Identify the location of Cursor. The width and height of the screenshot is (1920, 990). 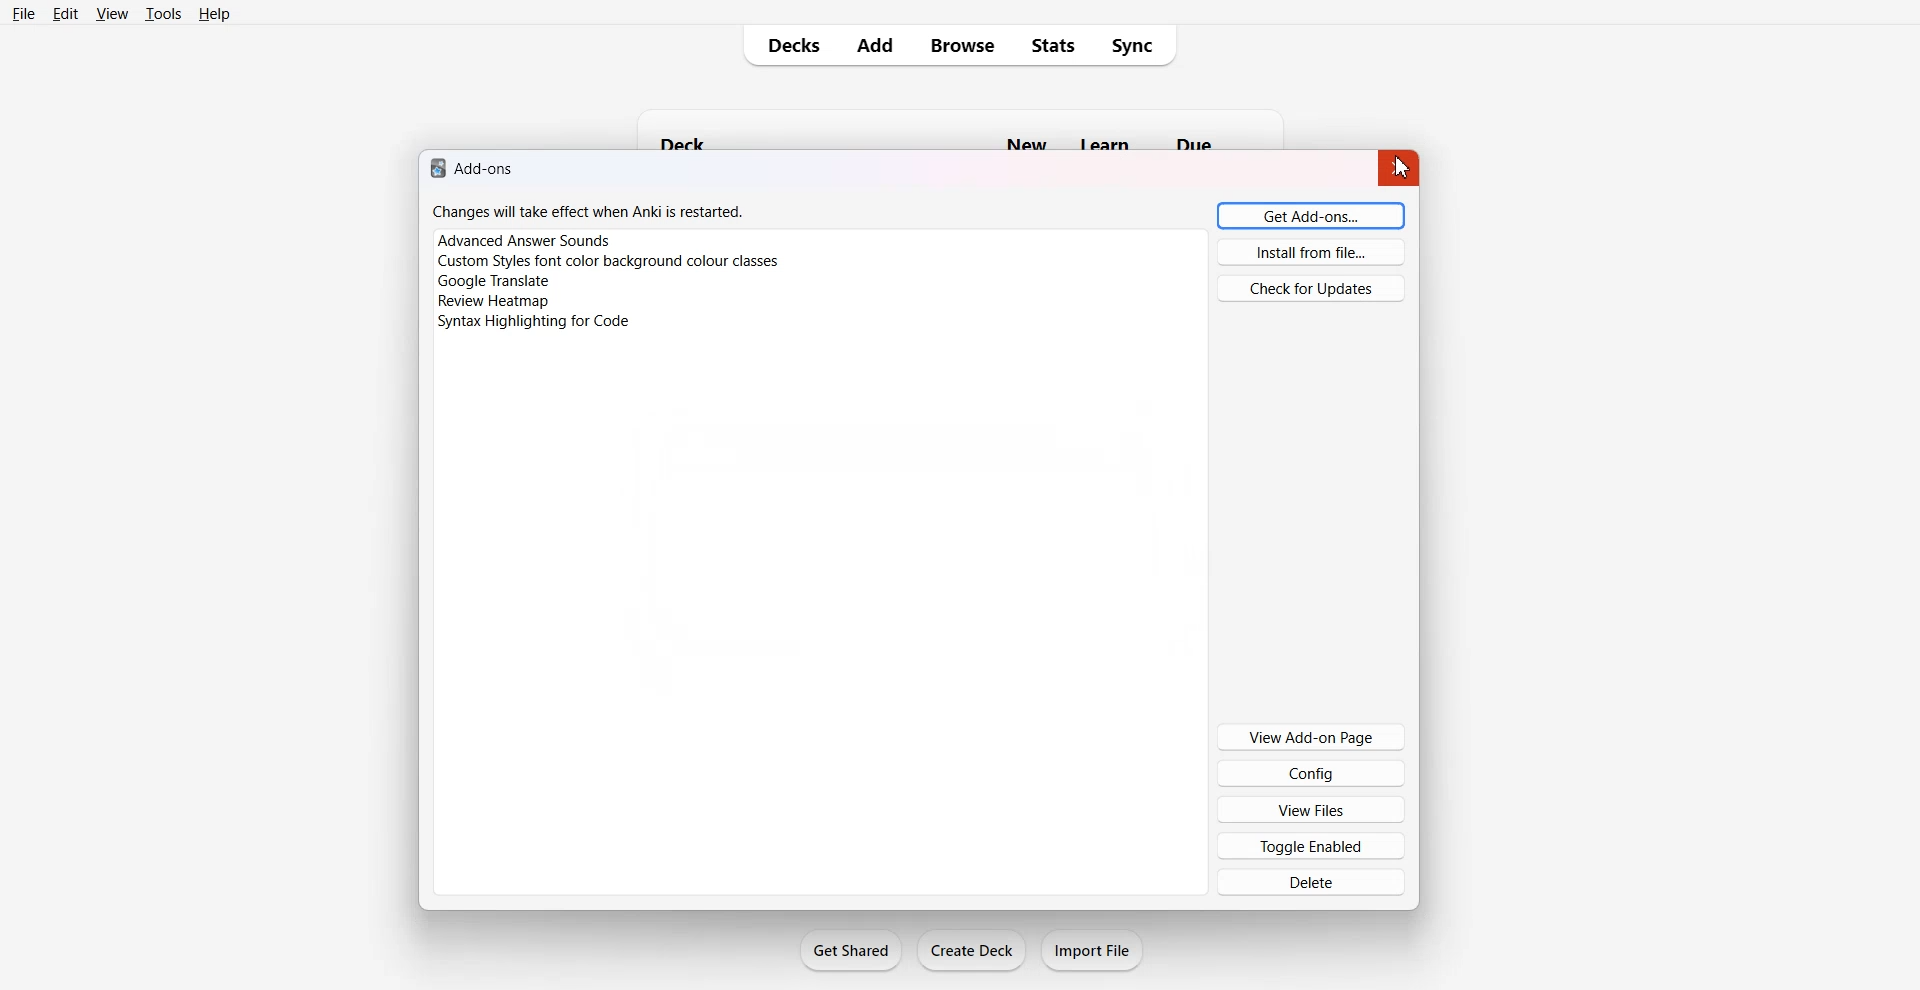
(1402, 168).